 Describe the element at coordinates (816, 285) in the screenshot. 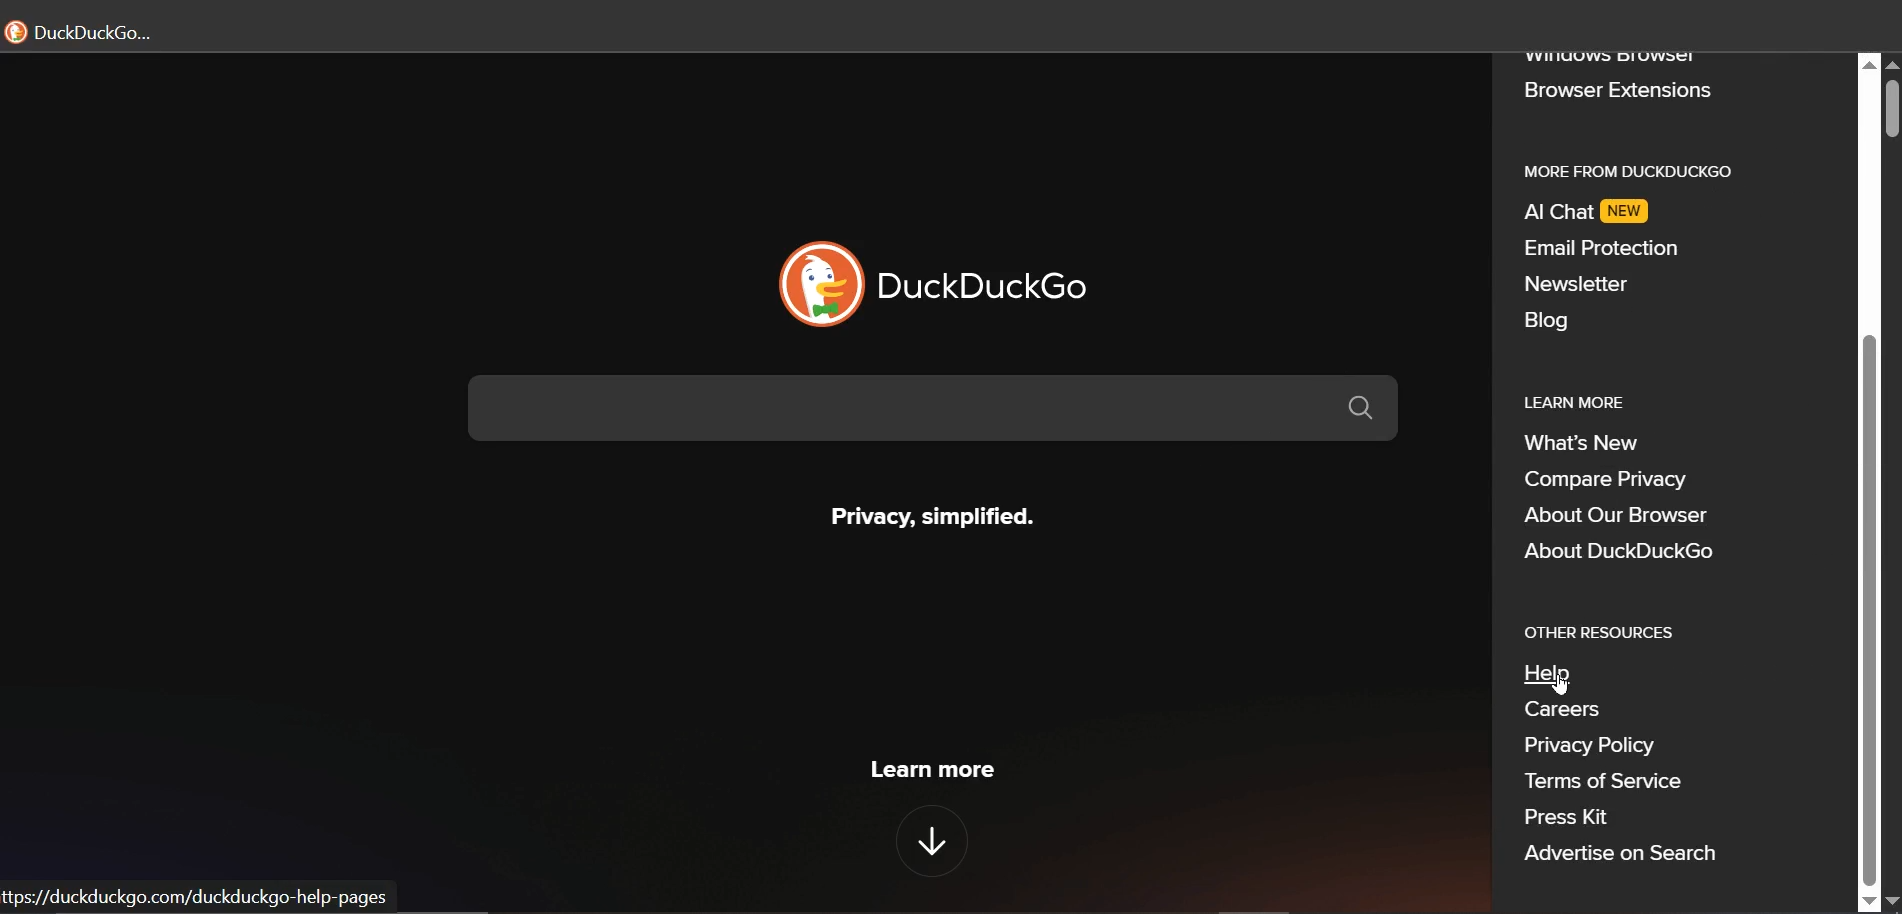

I see `logo` at that location.